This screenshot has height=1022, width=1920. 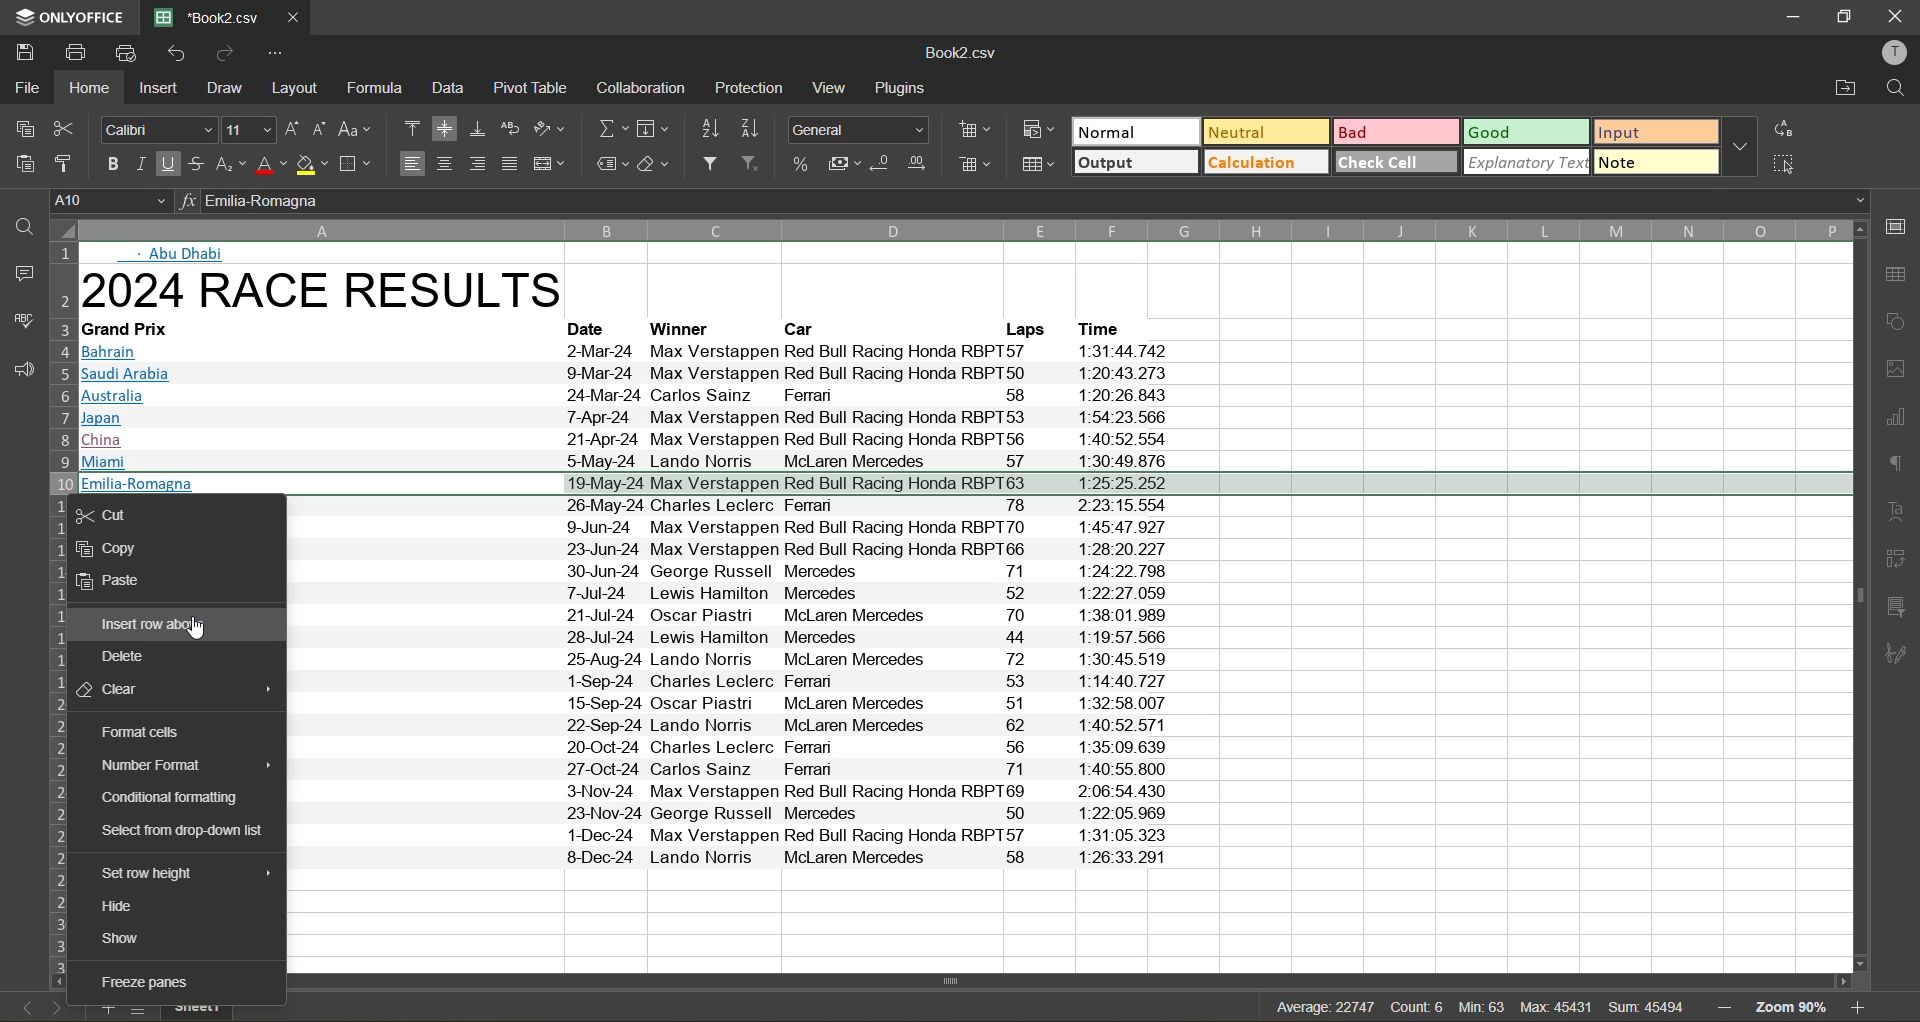 What do you see at coordinates (1862, 1008) in the screenshot?
I see `zoom in` at bounding box center [1862, 1008].